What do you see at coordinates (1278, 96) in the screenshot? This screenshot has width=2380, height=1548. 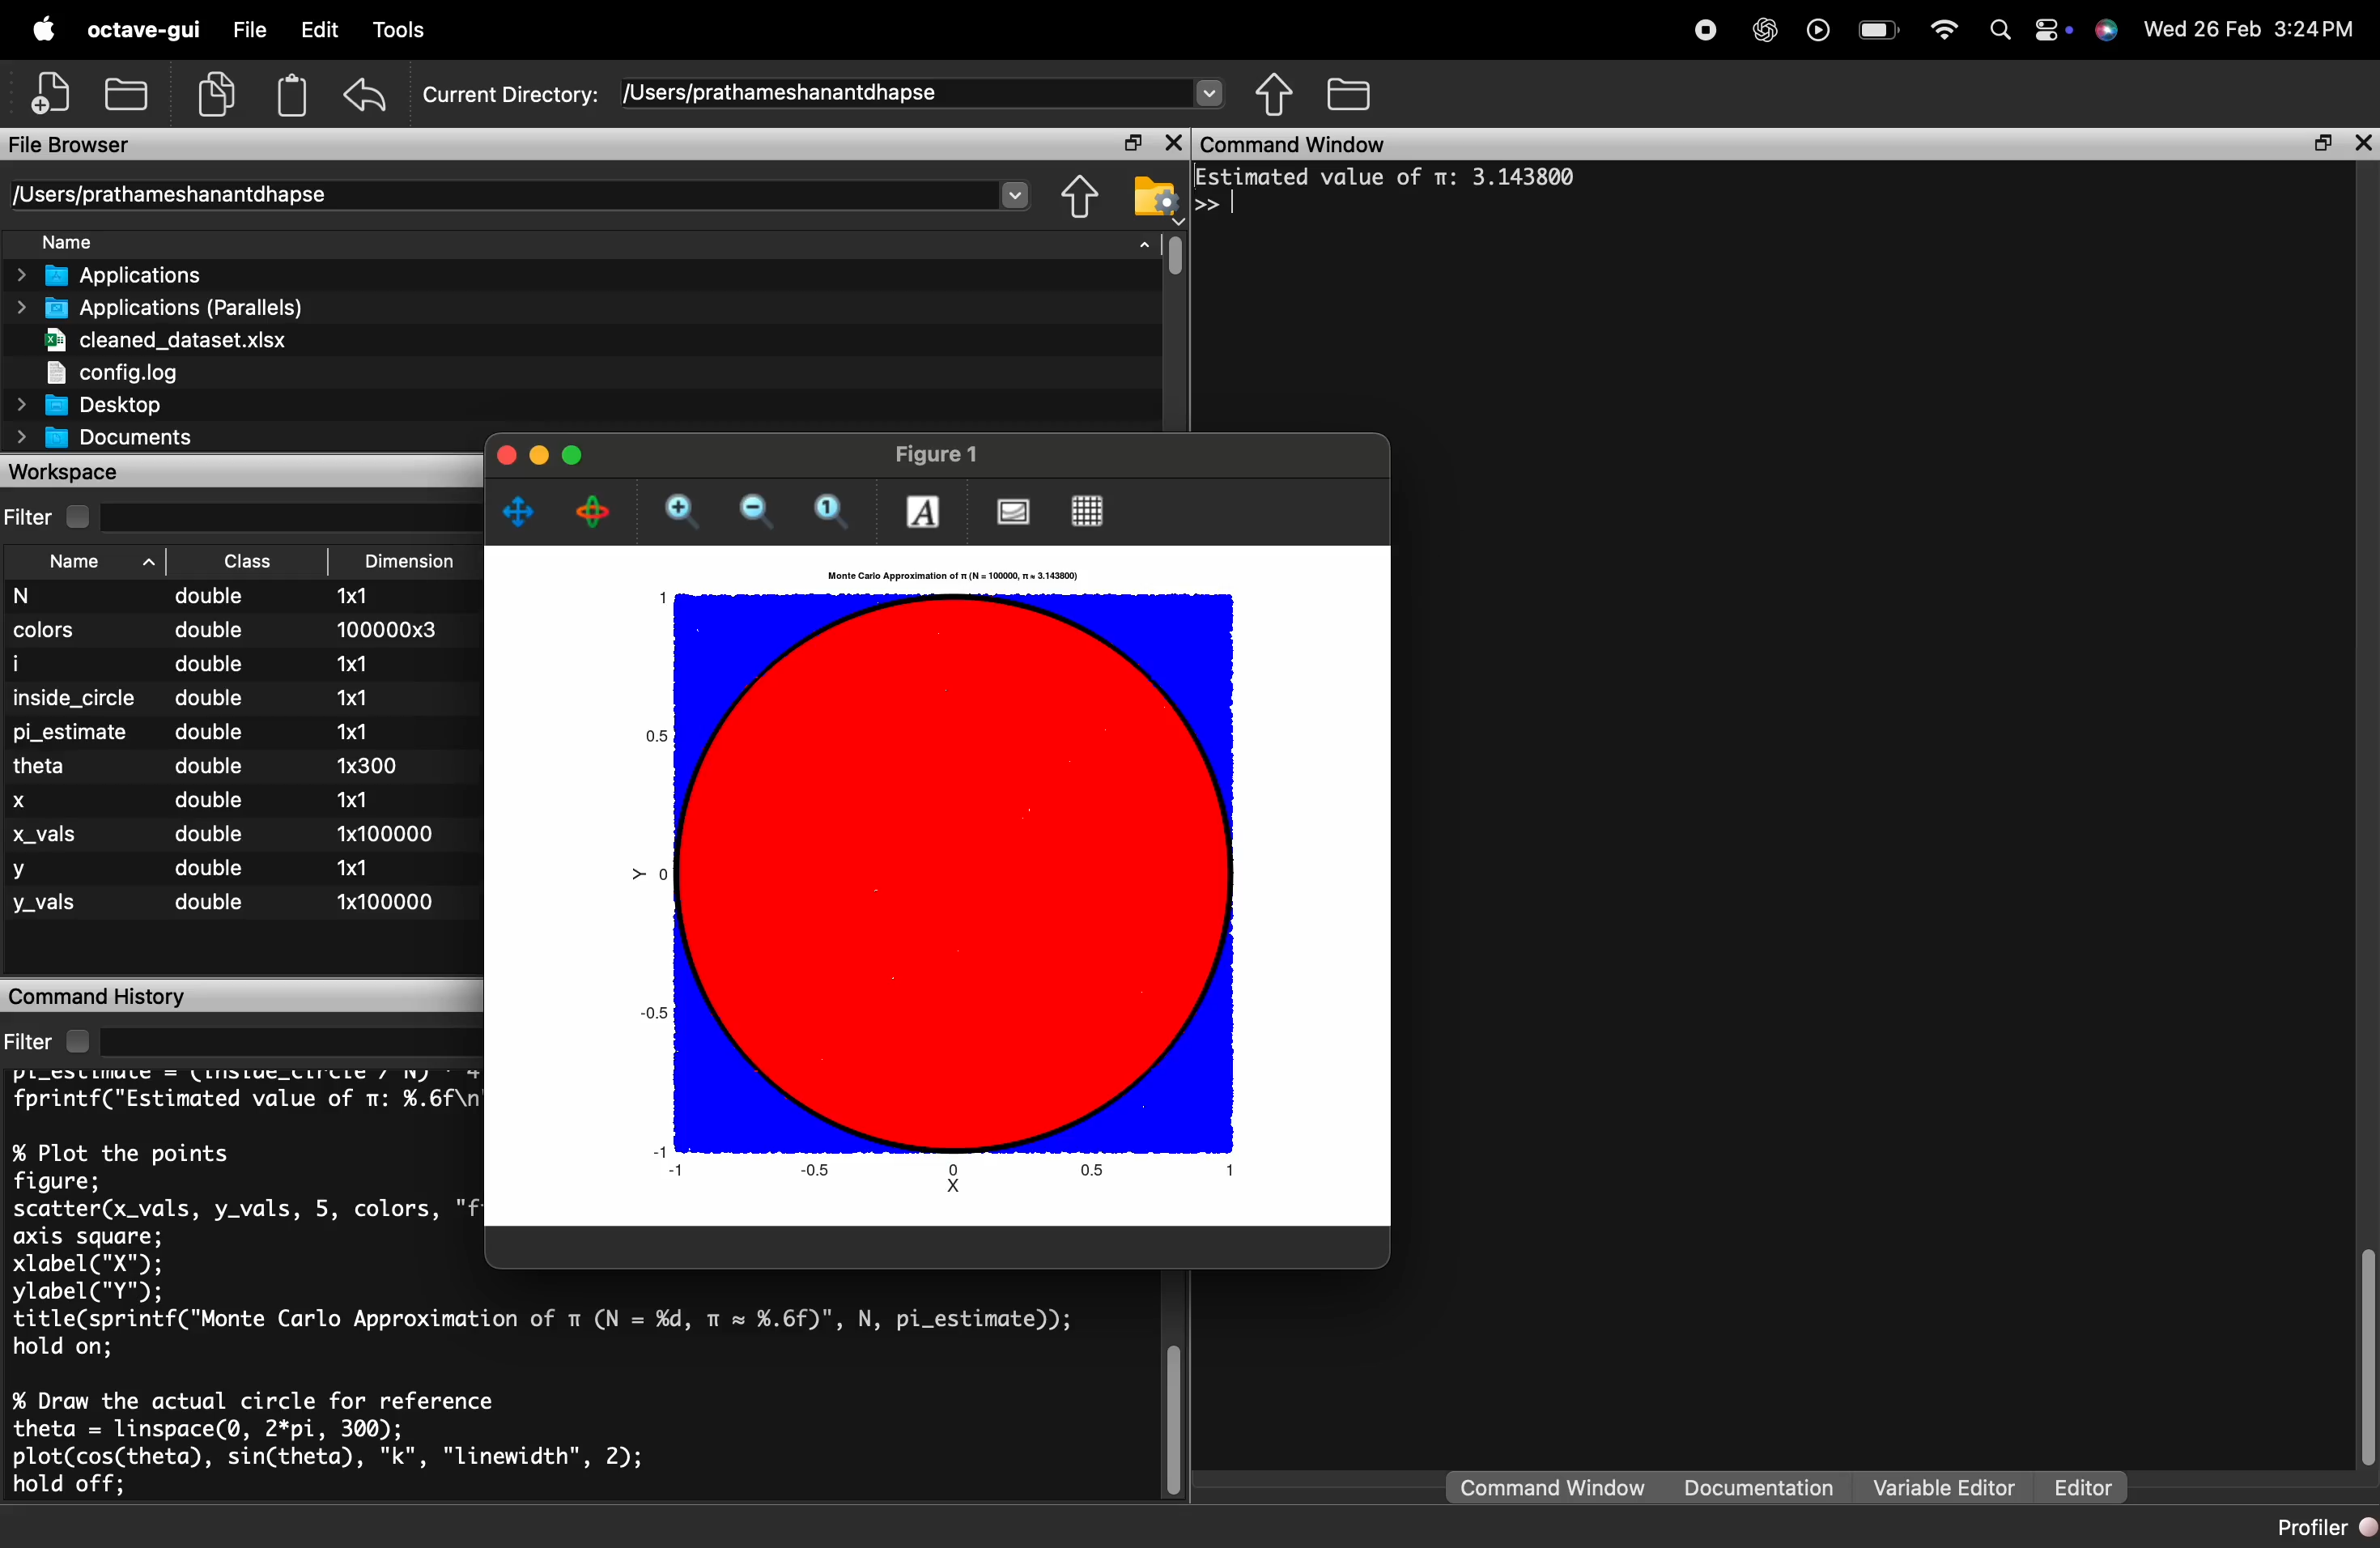 I see `one directory up` at bounding box center [1278, 96].